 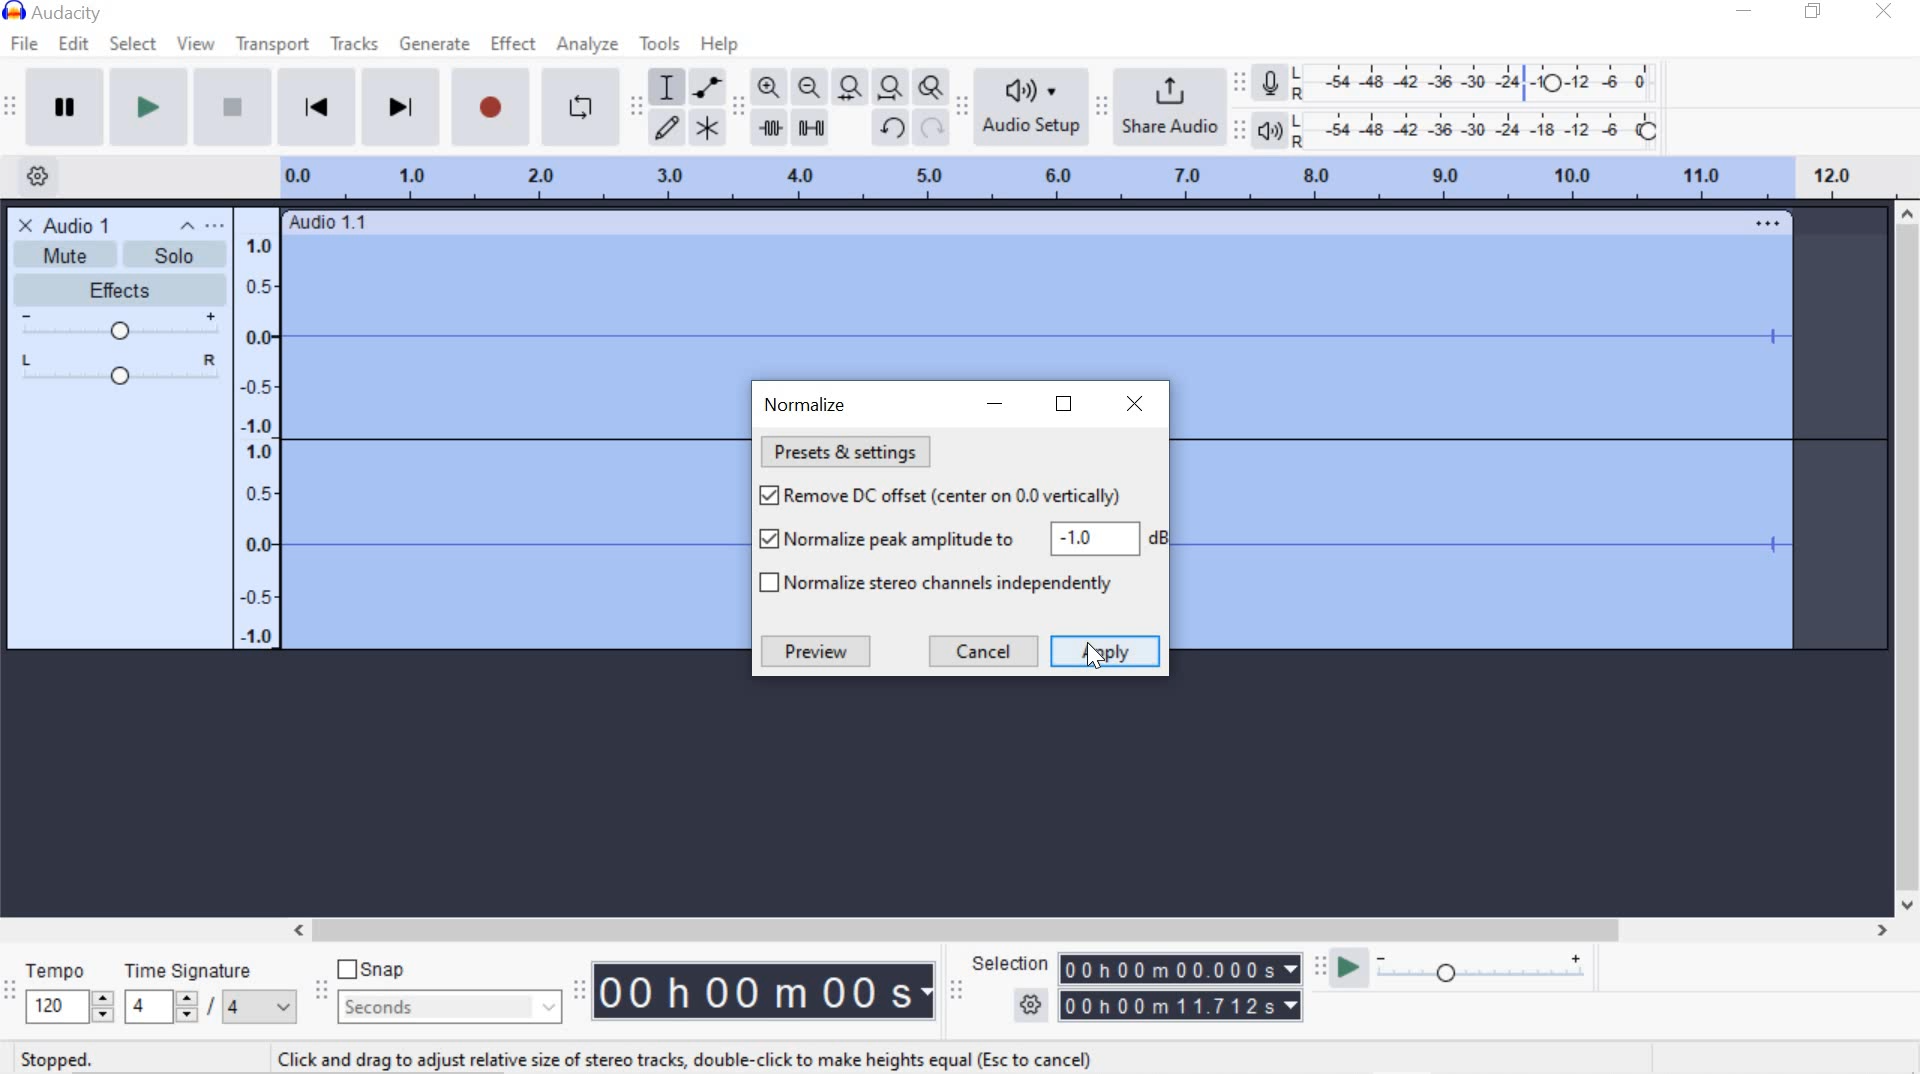 I want to click on Menu, so click(x=260, y=427).